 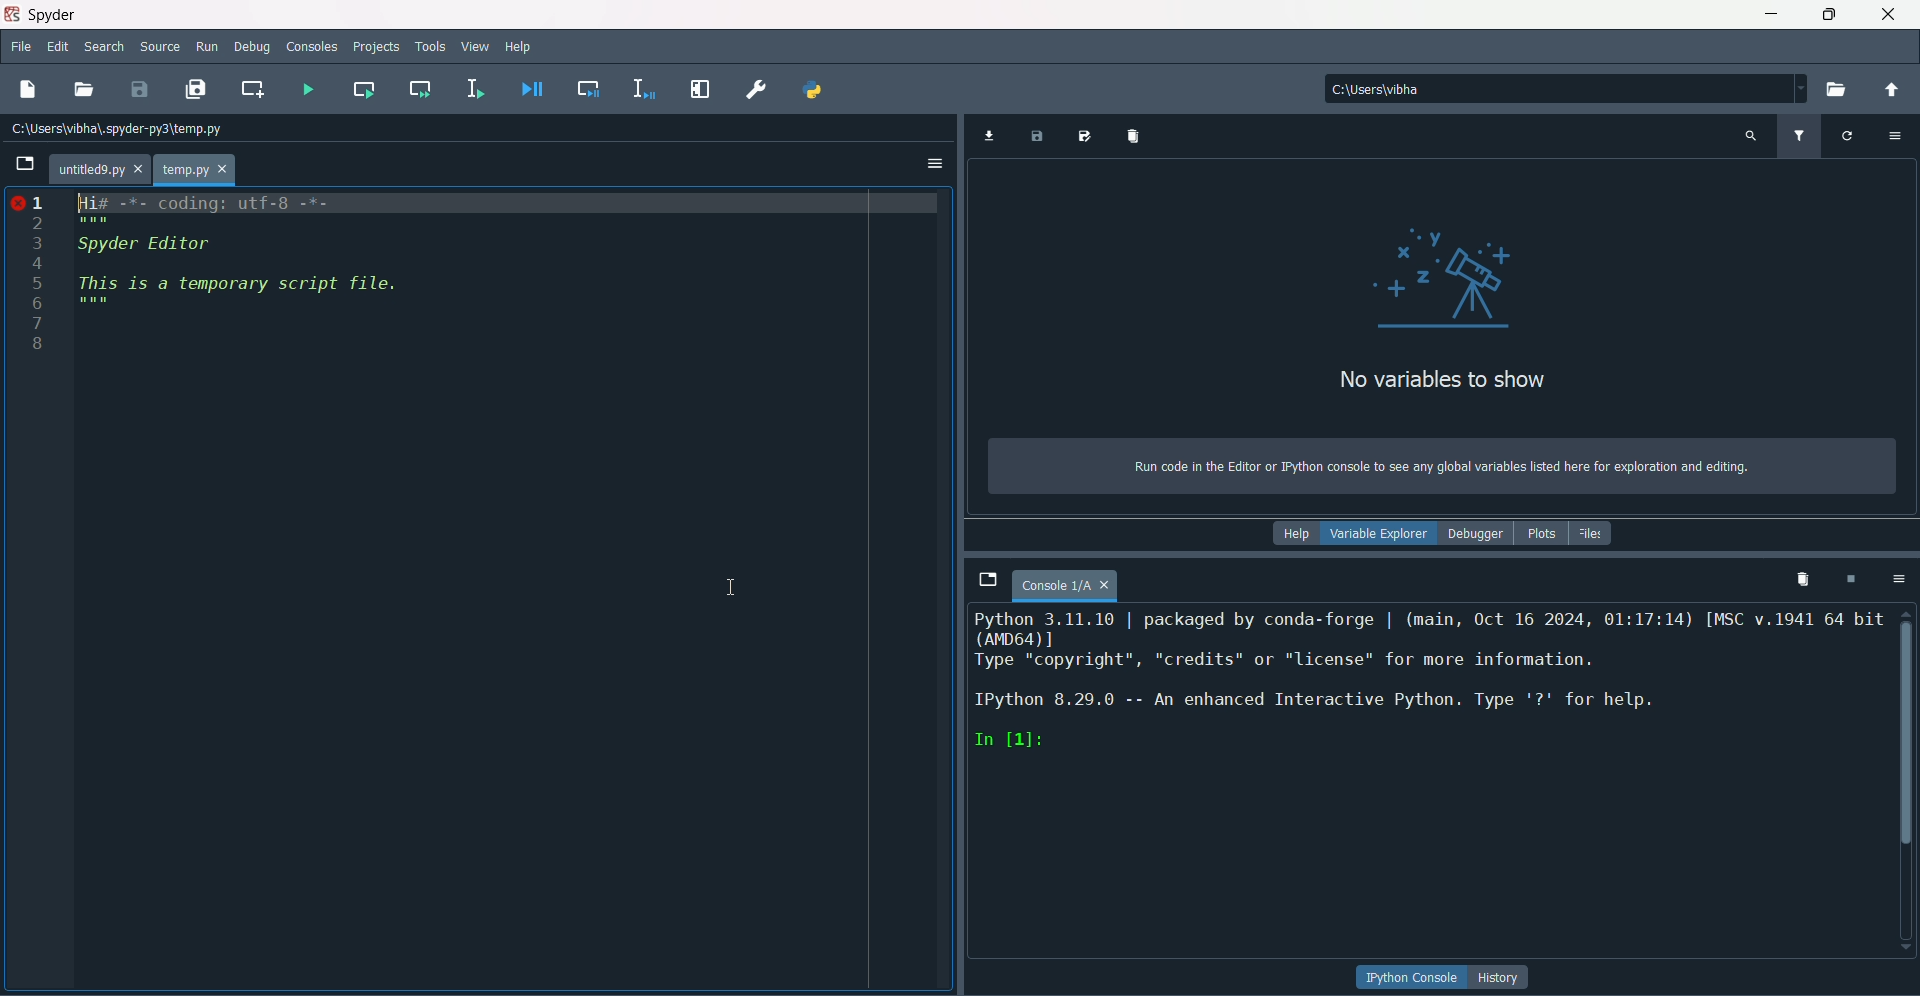 I want to click on debugger, so click(x=1480, y=535).